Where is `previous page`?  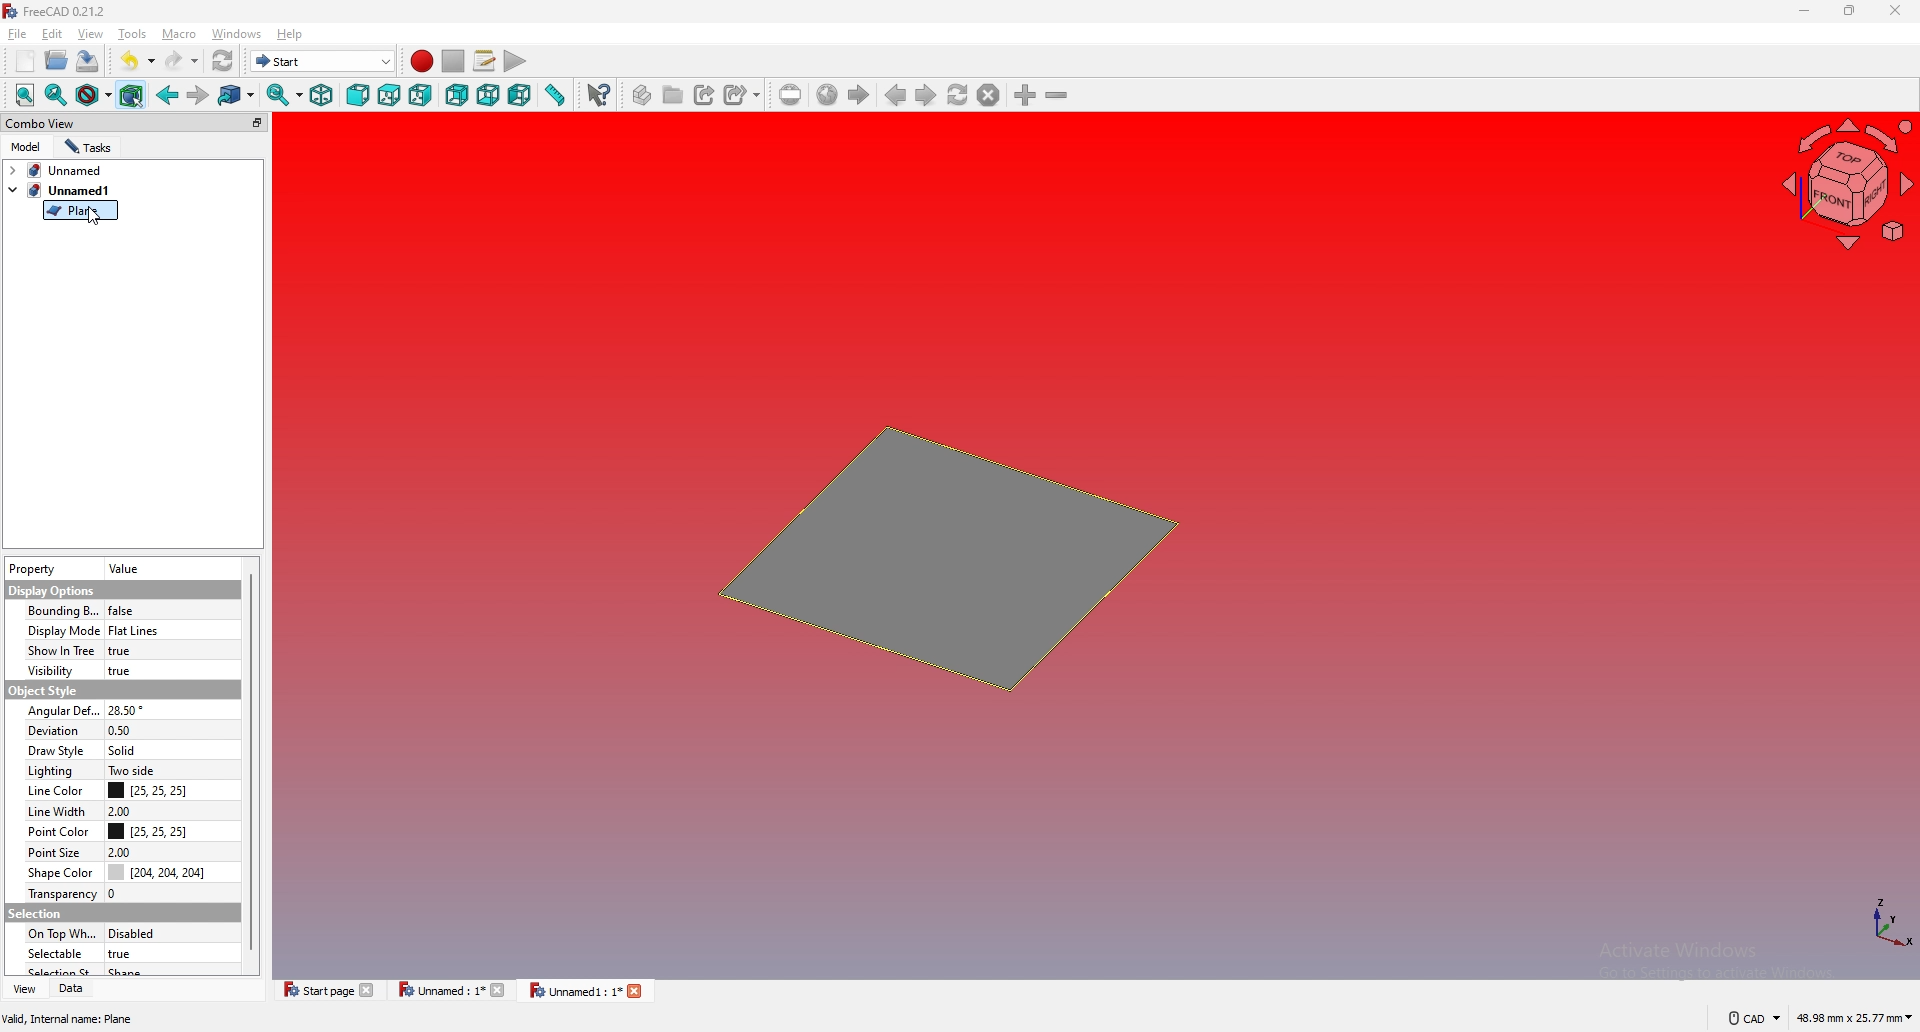 previous page is located at coordinates (897, 95).